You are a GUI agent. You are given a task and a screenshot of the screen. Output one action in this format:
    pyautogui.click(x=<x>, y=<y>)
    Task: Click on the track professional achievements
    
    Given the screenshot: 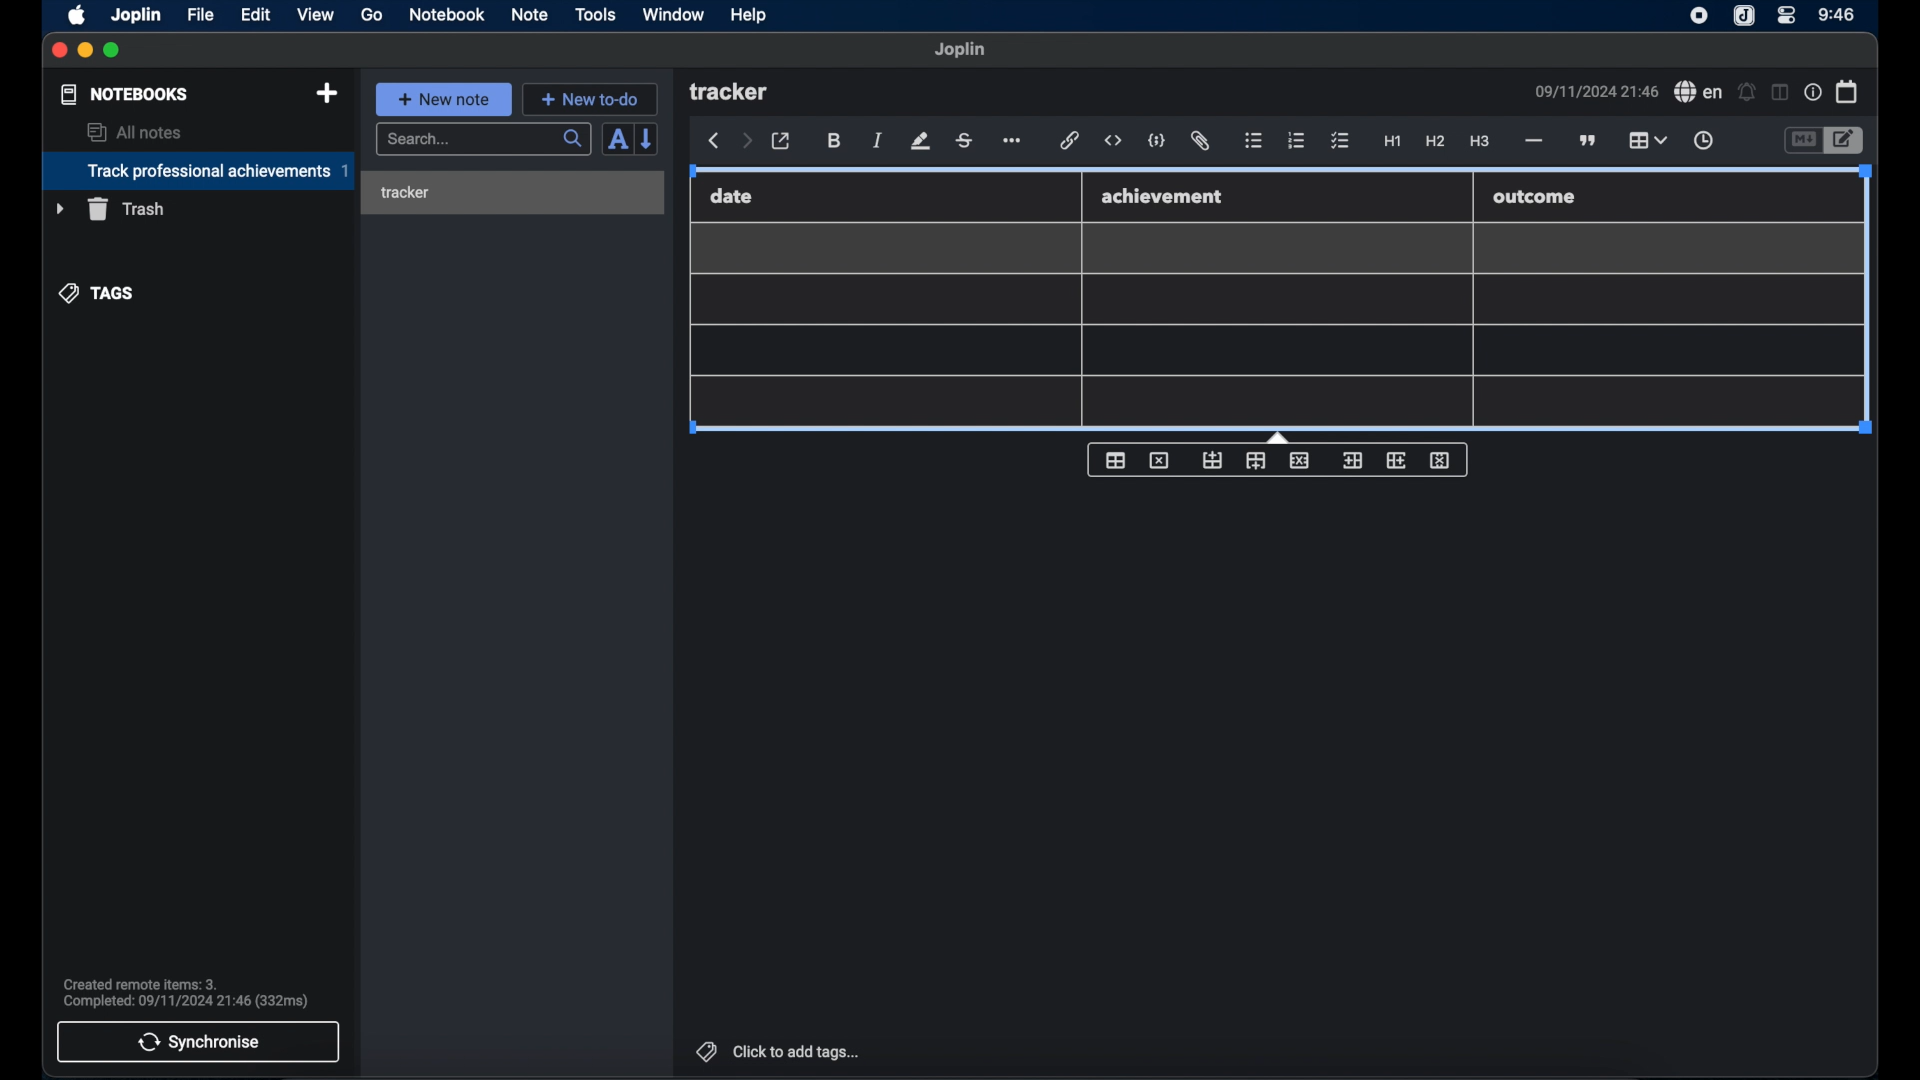 What is the action you would take?
    pyautogui.click(x=197, y=171)
    